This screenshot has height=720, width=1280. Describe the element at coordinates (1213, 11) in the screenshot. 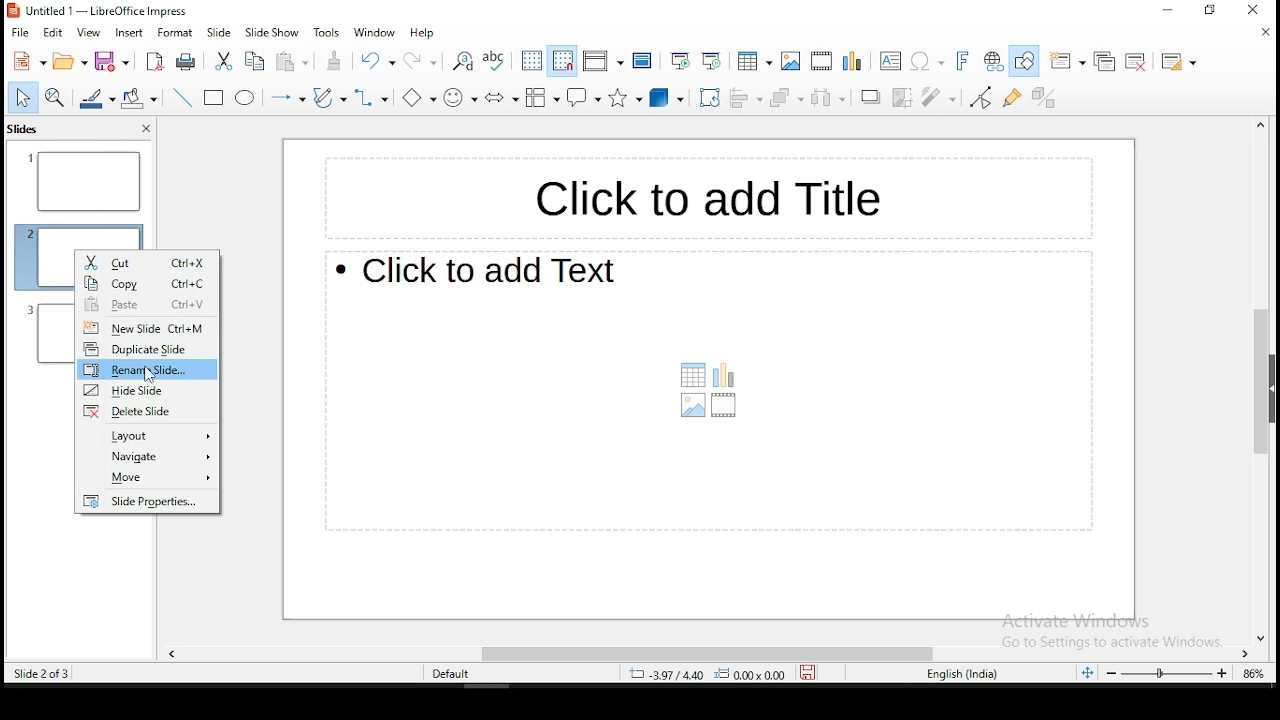

I see `restore` at that location.